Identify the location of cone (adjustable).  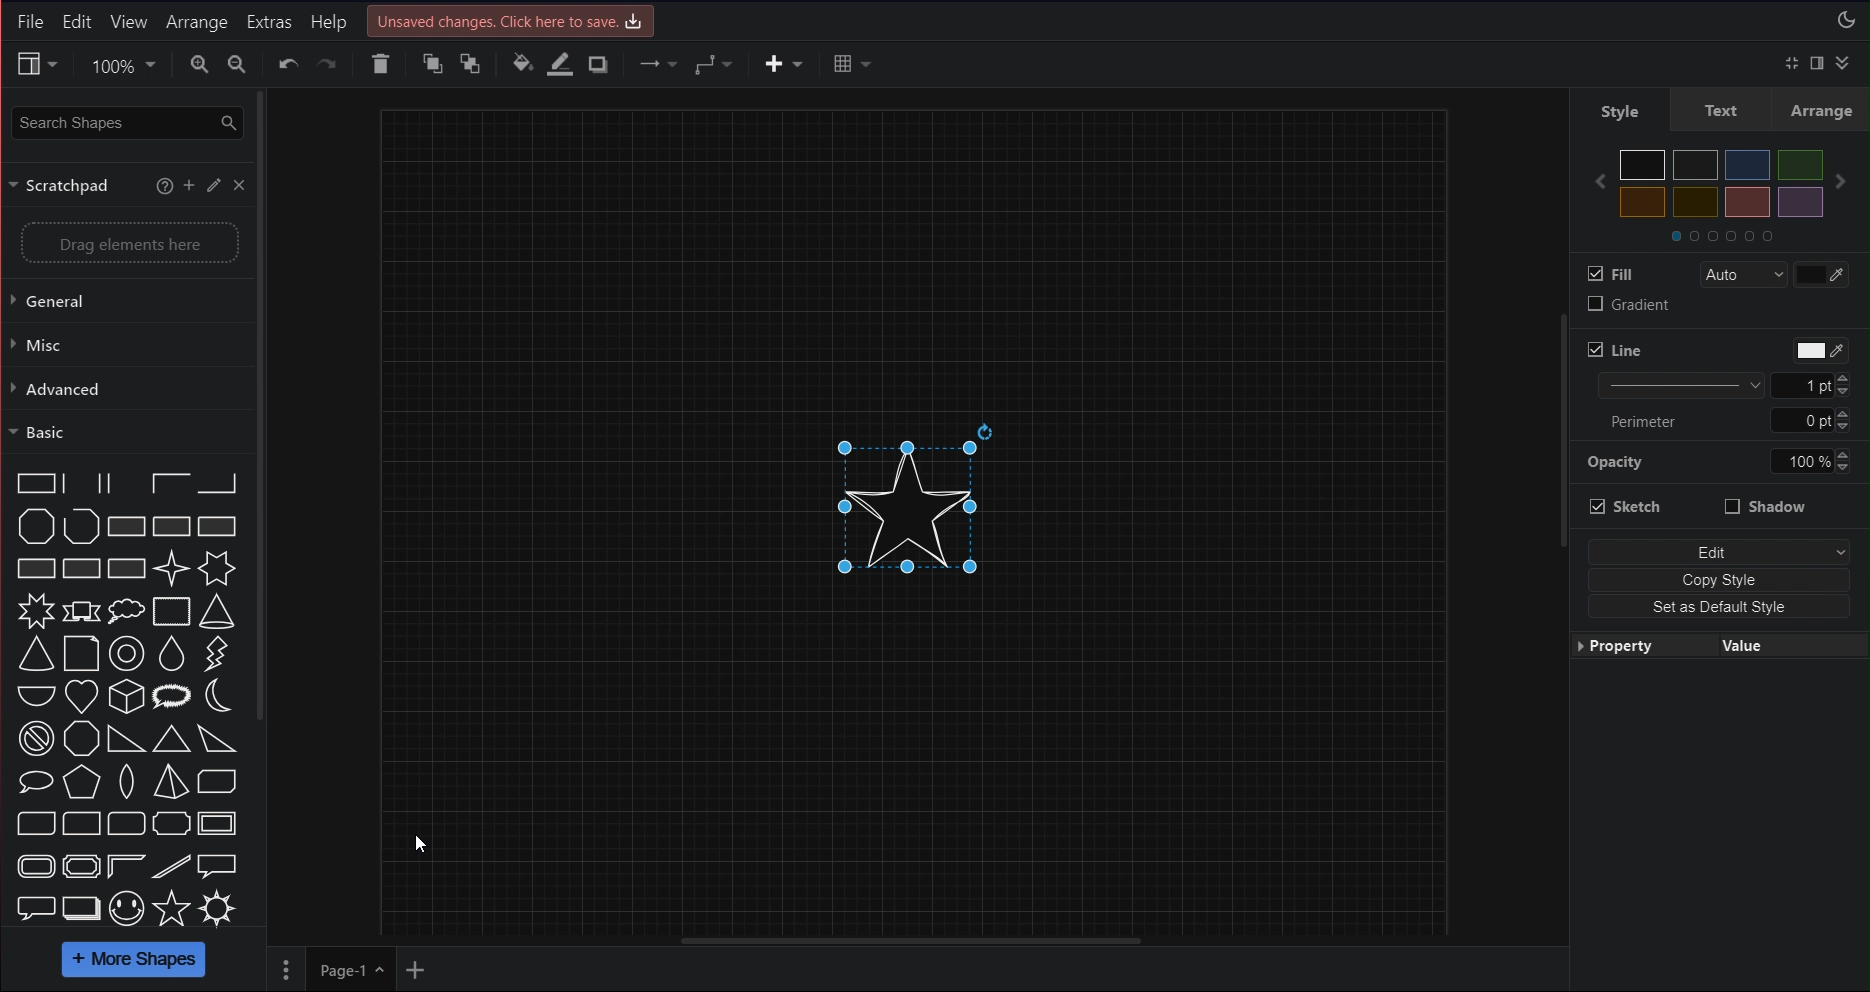
(37, 655).